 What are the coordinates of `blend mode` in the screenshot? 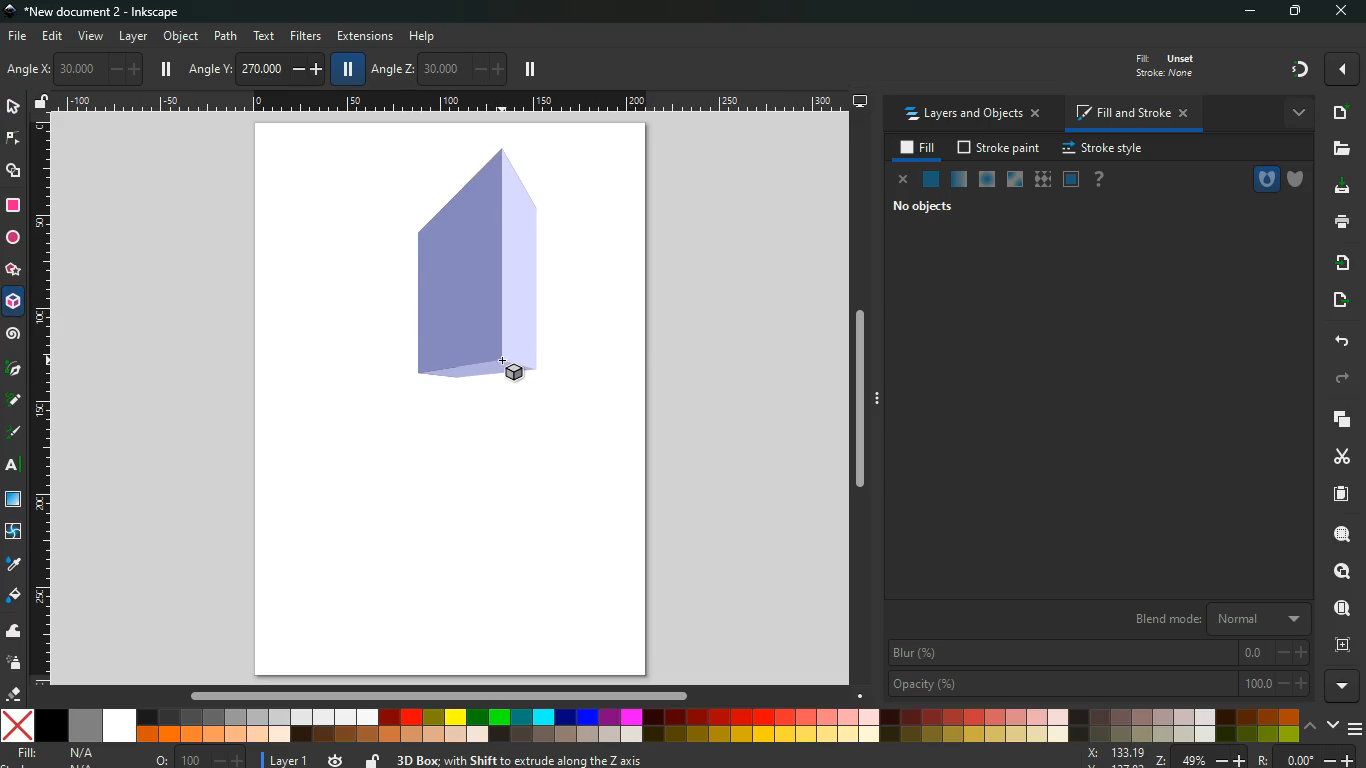 It's located at (1211, 619).